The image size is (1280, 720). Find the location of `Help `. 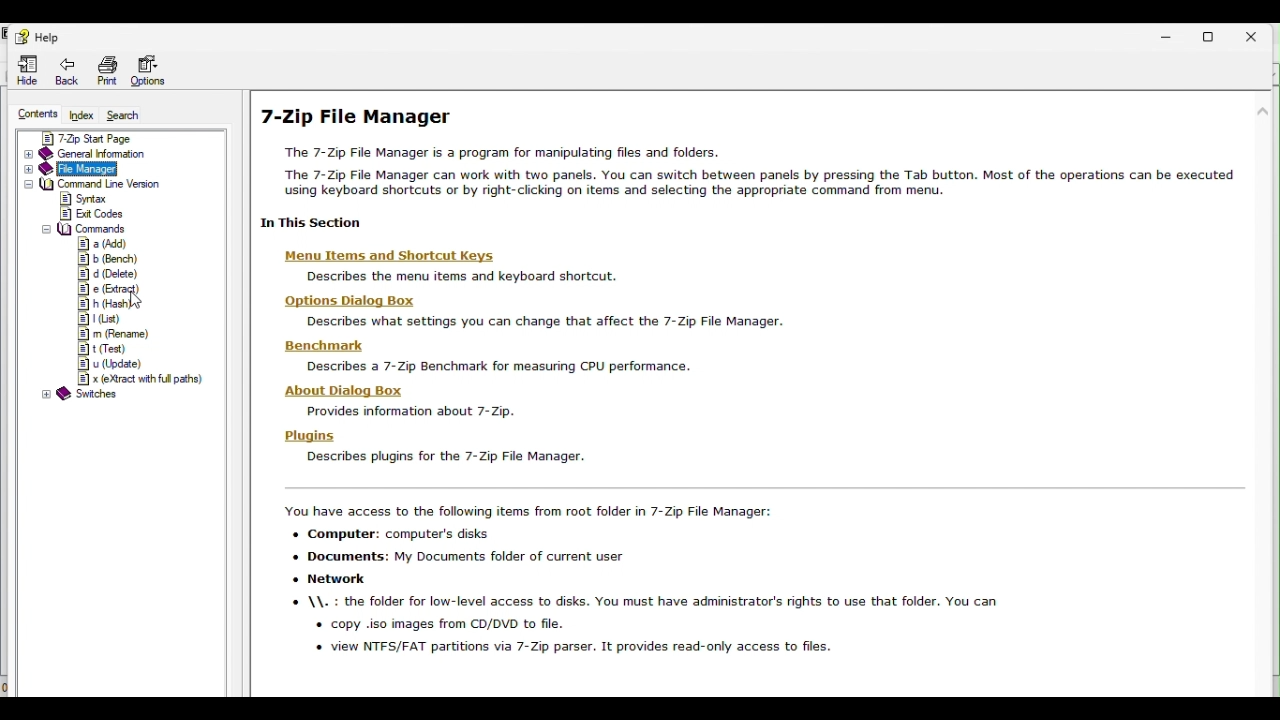

Help  is located at coordinates (36, 35).